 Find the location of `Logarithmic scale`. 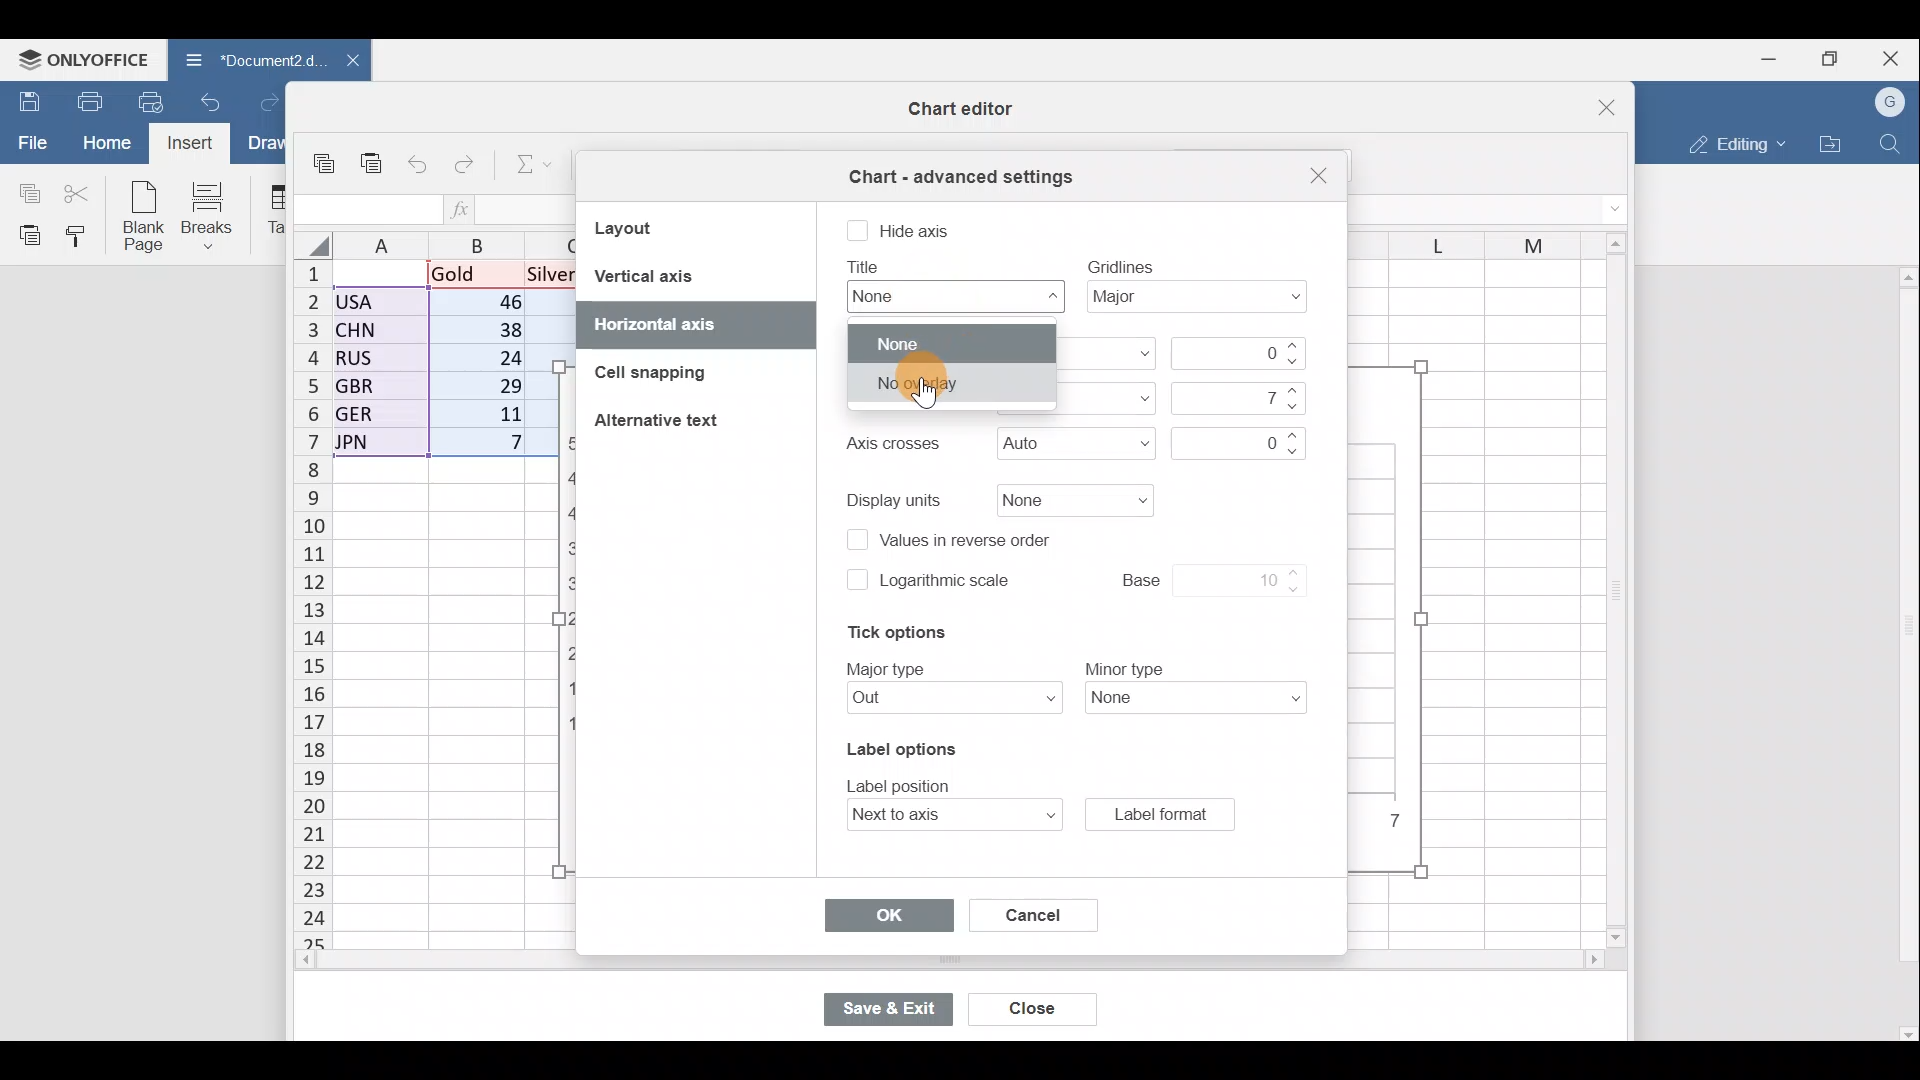

Logarithmic scale is located at coordinates (946, 582).